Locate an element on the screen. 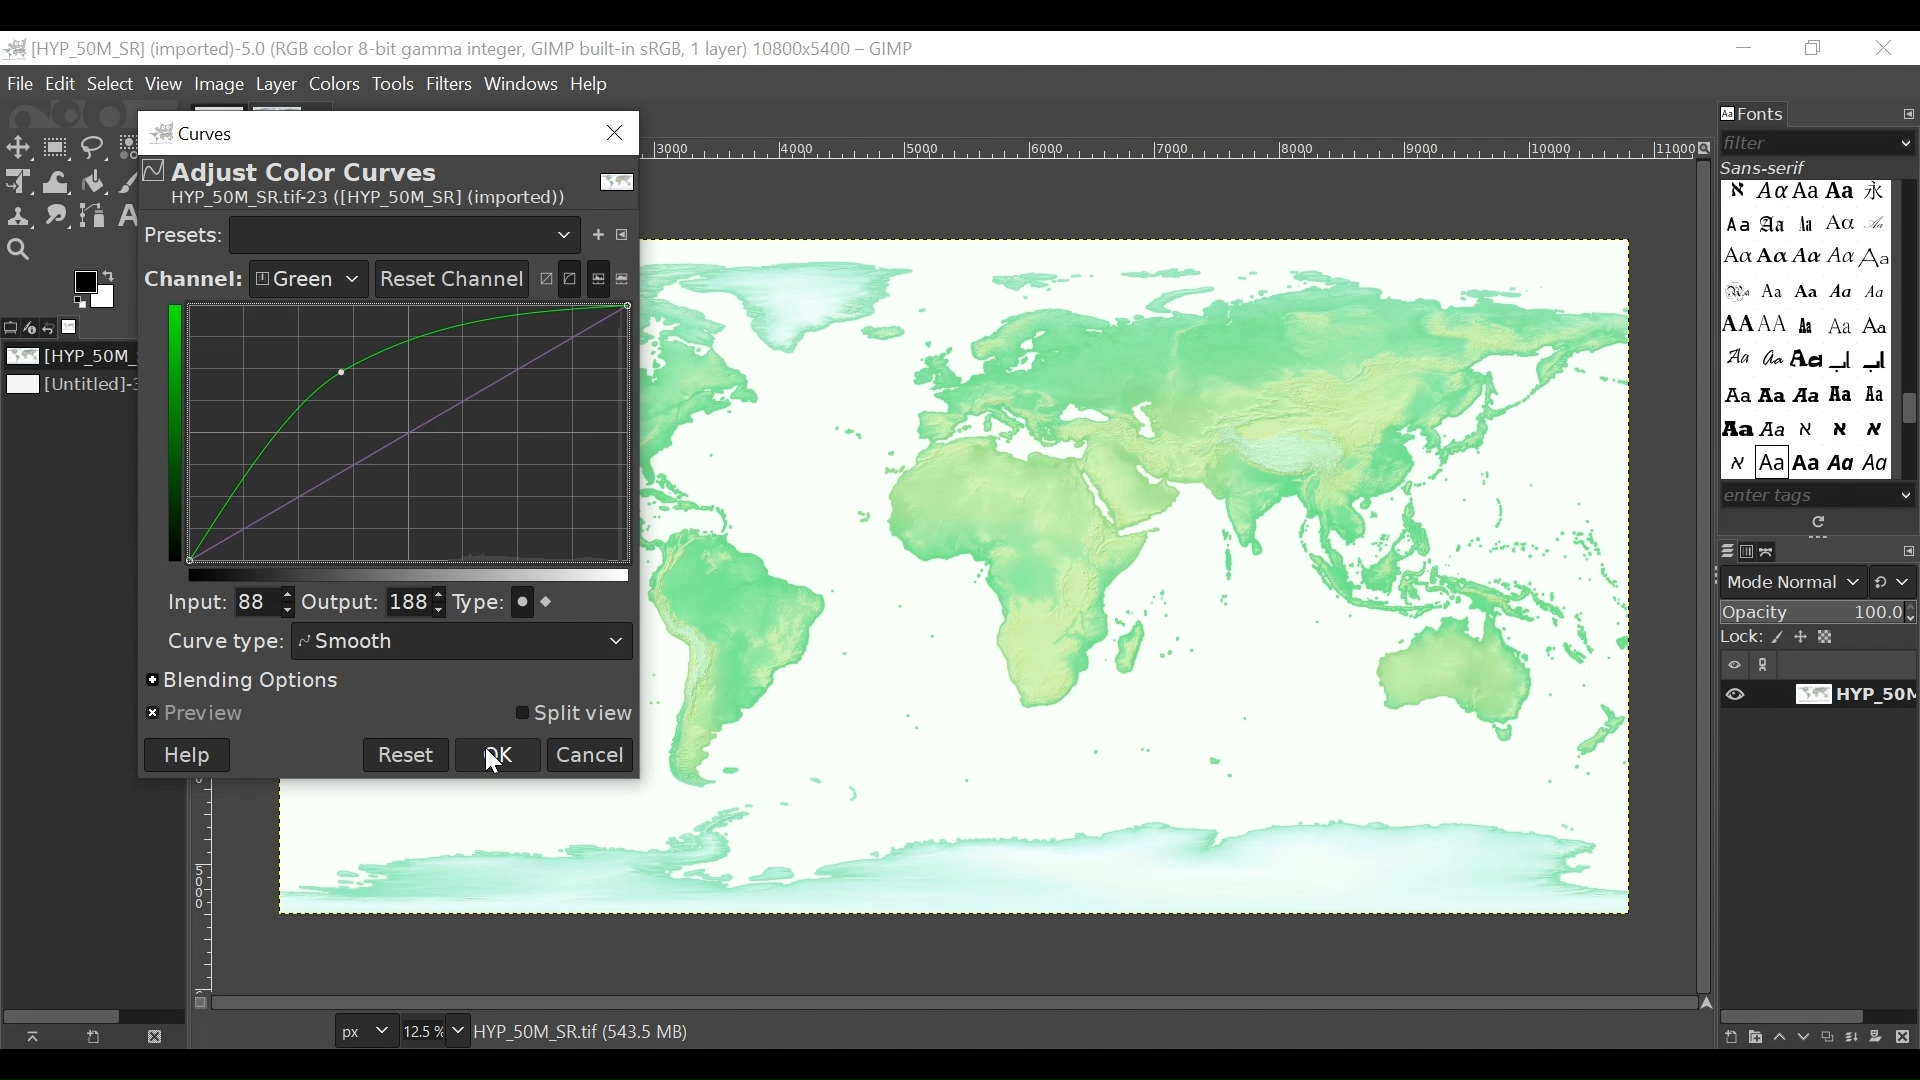 This screenshot has height=1080, width=1920. Zoom Tool is located at coordinates (20, 251).